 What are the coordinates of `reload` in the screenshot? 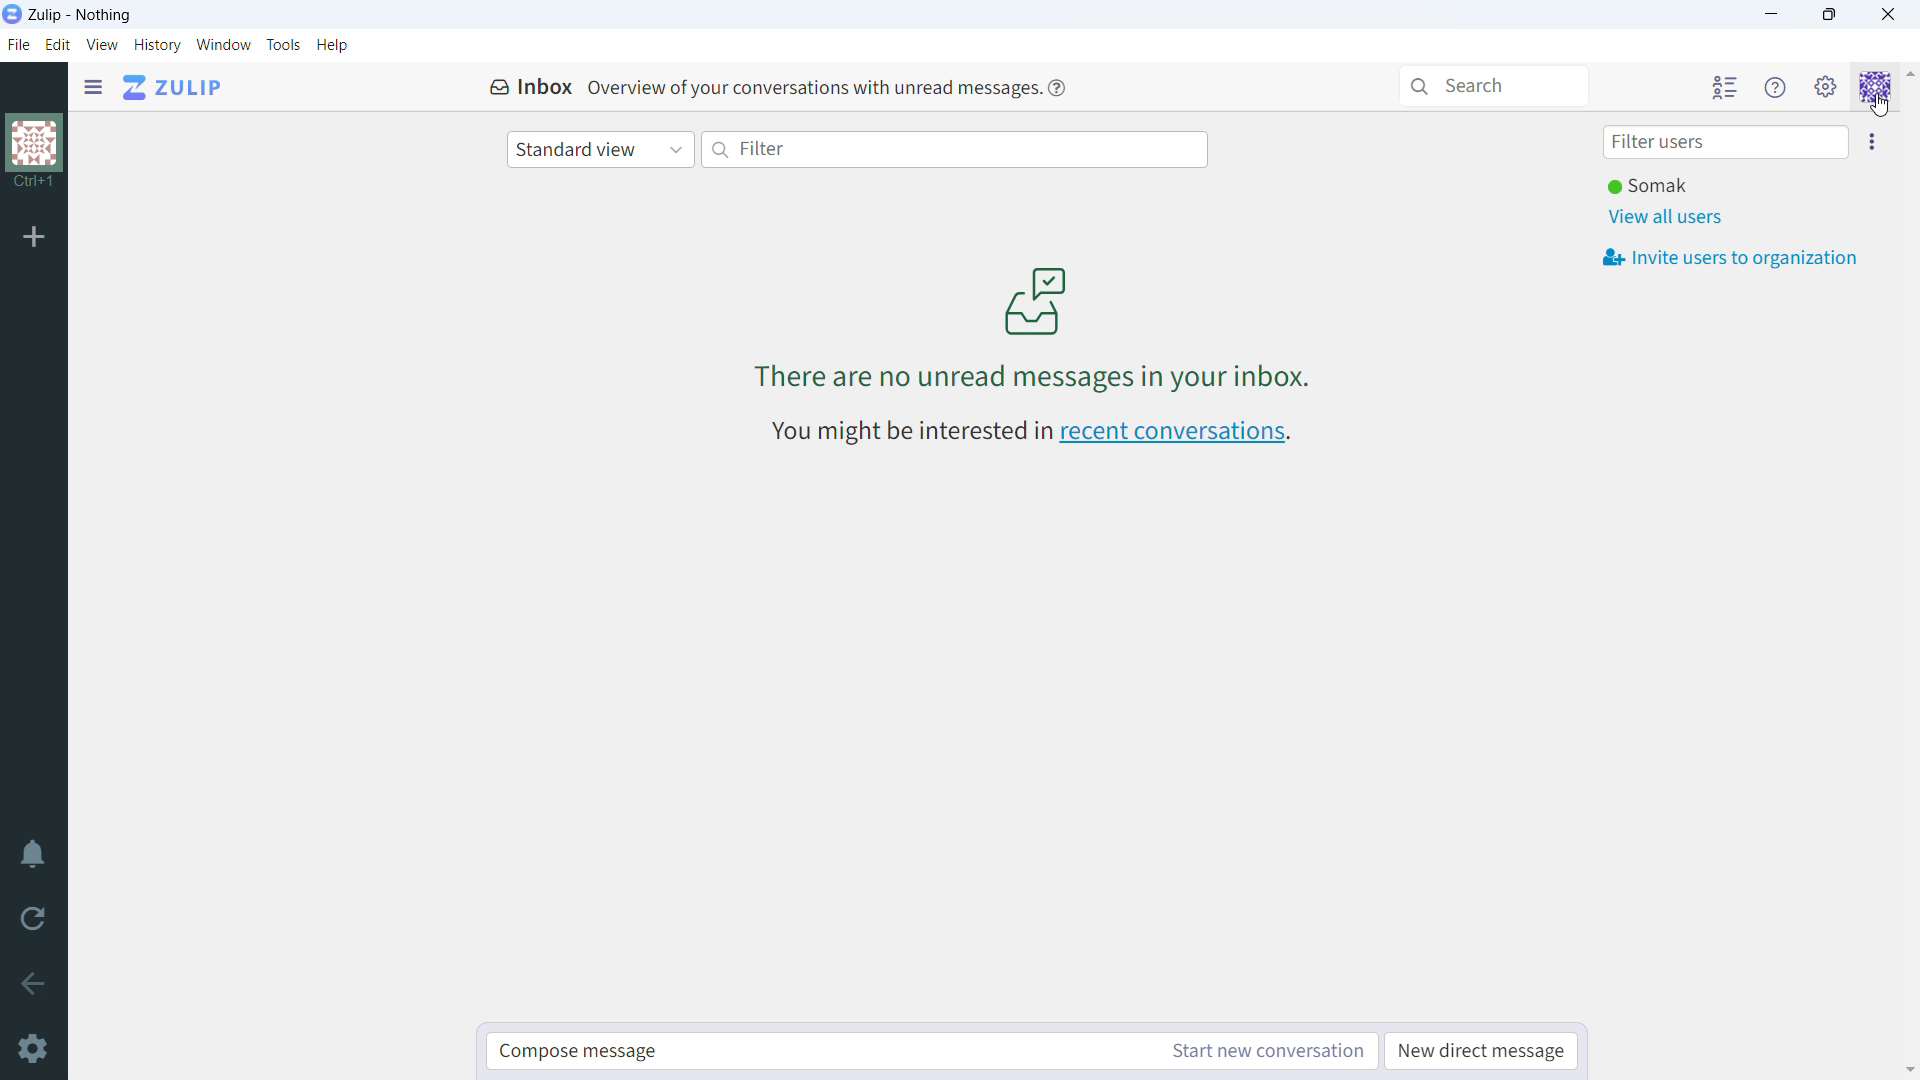 It's located at (30, 923).